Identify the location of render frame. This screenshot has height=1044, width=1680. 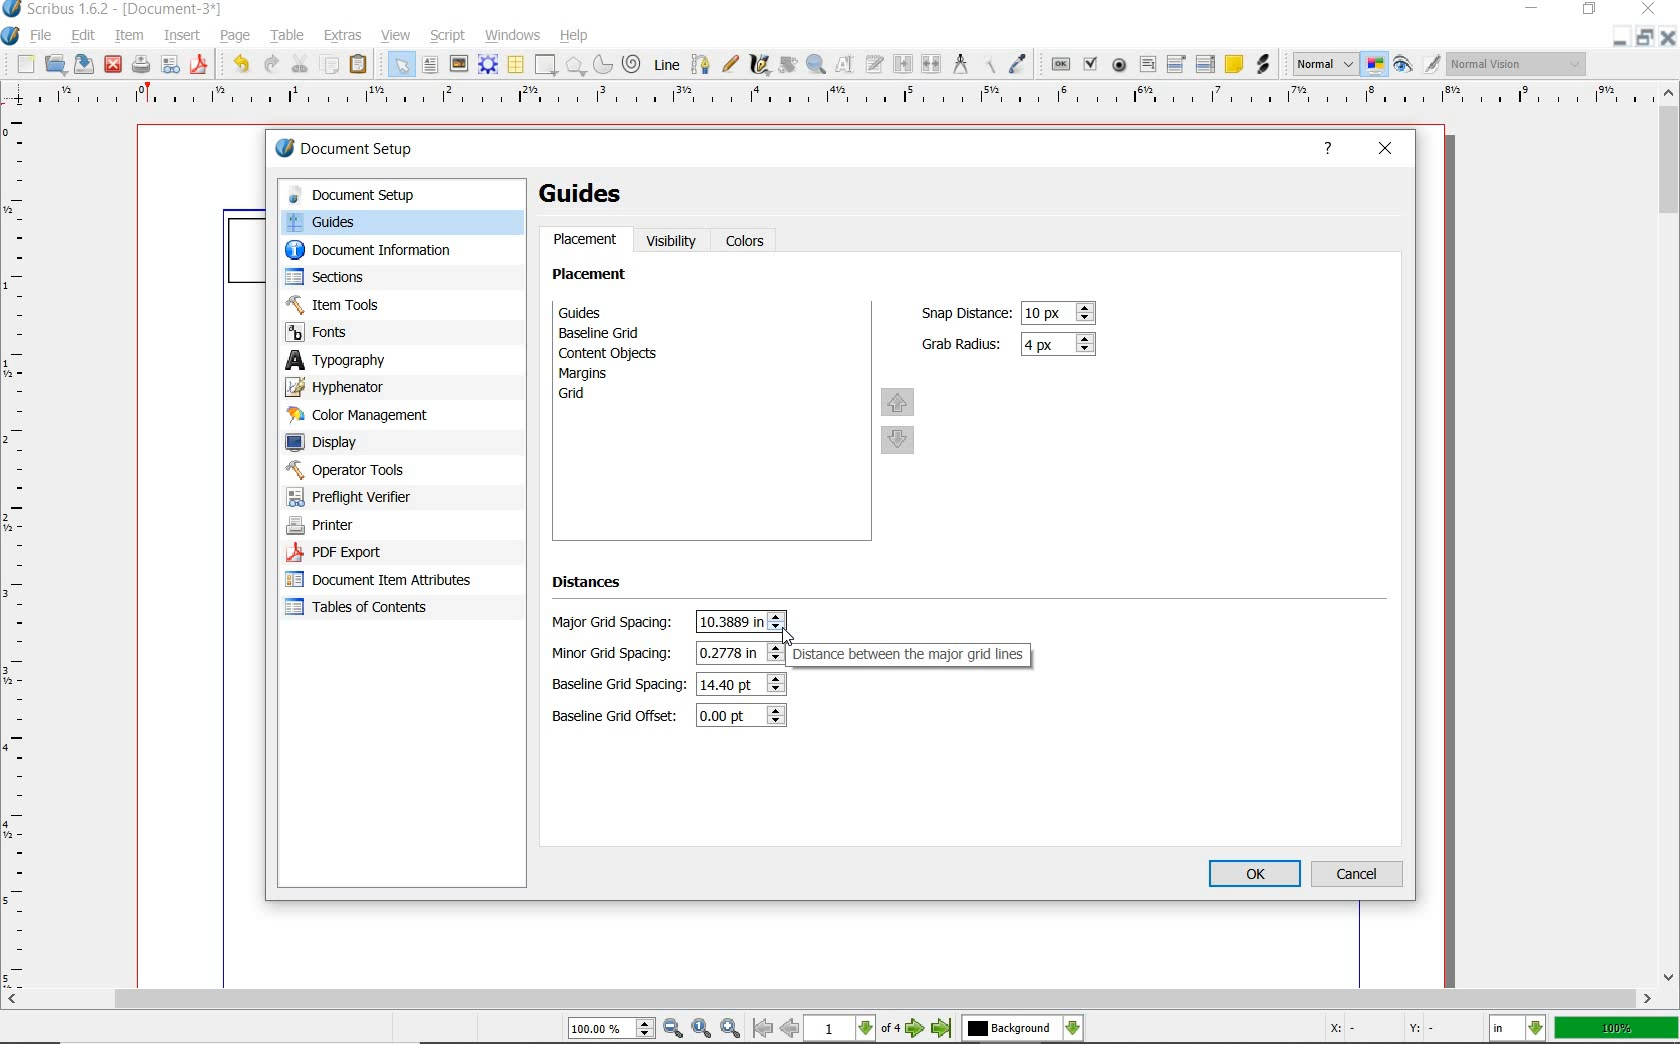
(488, 65).